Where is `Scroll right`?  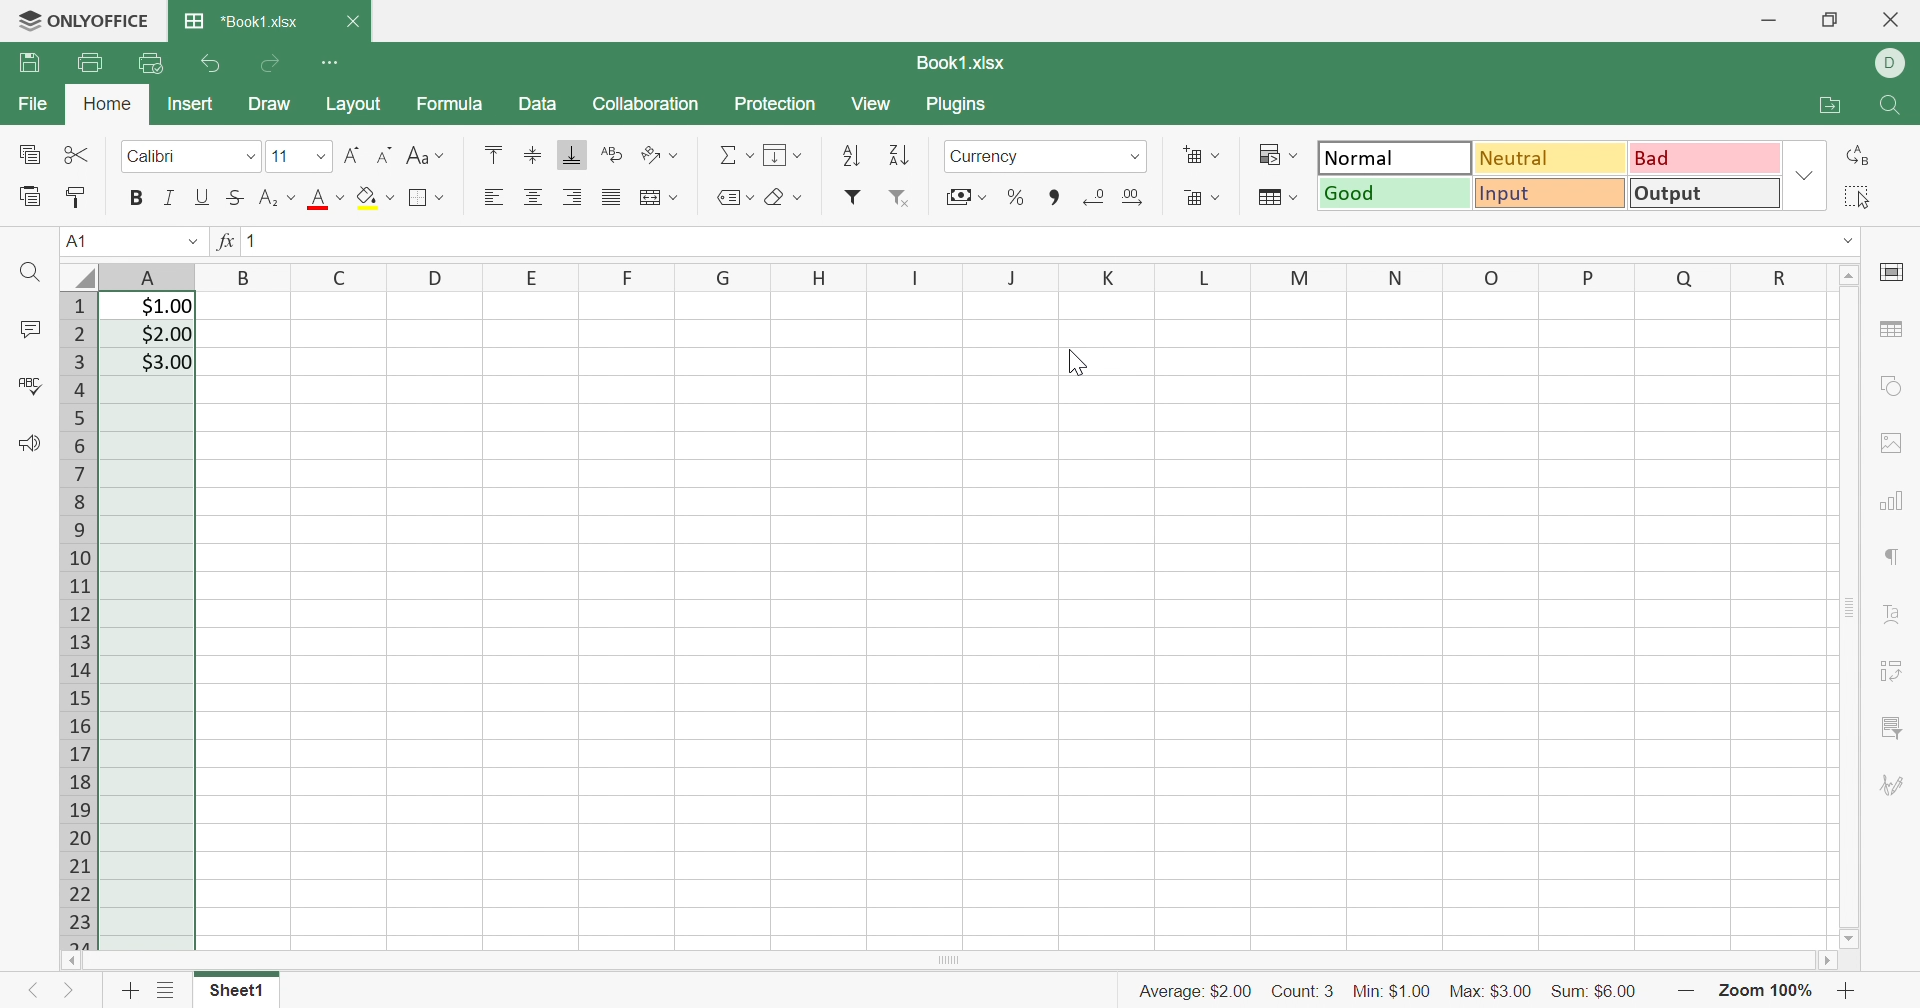 Scroll right is located at coordinates (1830, 963).